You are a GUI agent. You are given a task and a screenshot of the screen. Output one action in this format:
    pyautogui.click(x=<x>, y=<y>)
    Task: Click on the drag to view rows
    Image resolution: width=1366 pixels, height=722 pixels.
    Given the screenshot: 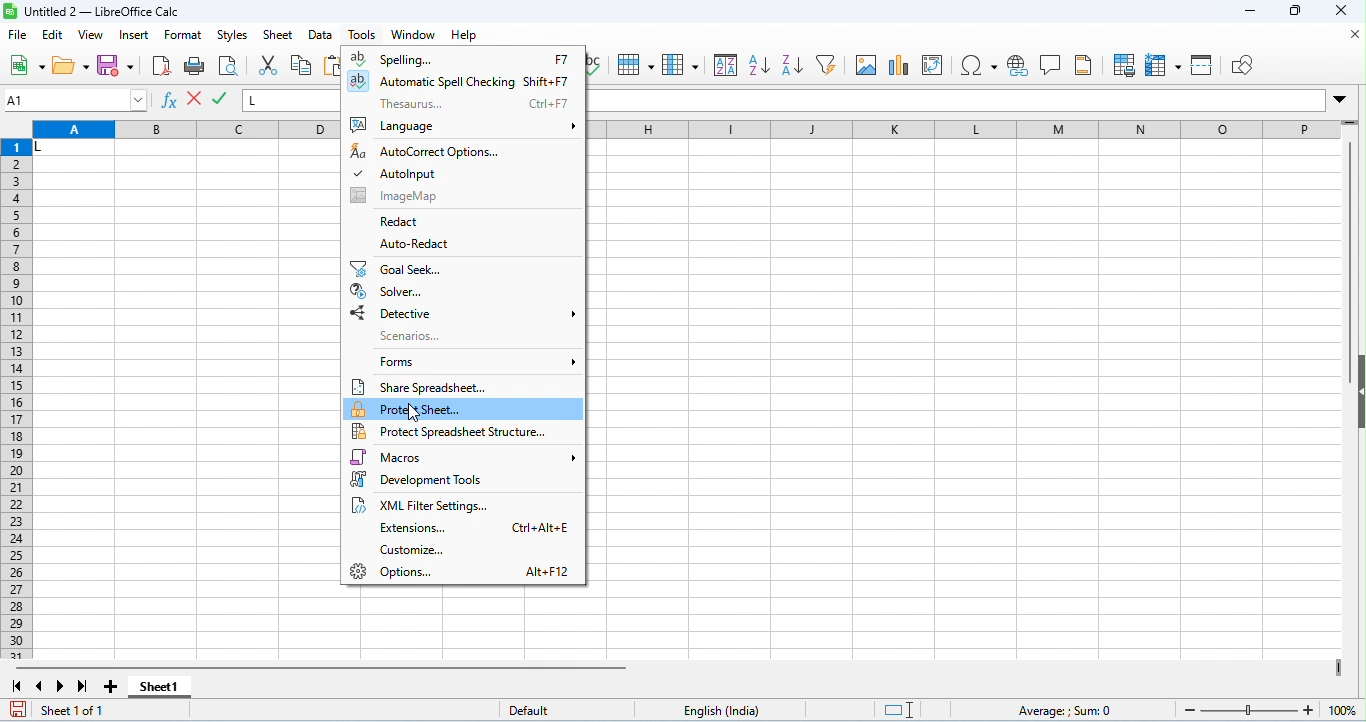 What is the action you would take?
    pyautogui.click(x=1350, y=122)
    